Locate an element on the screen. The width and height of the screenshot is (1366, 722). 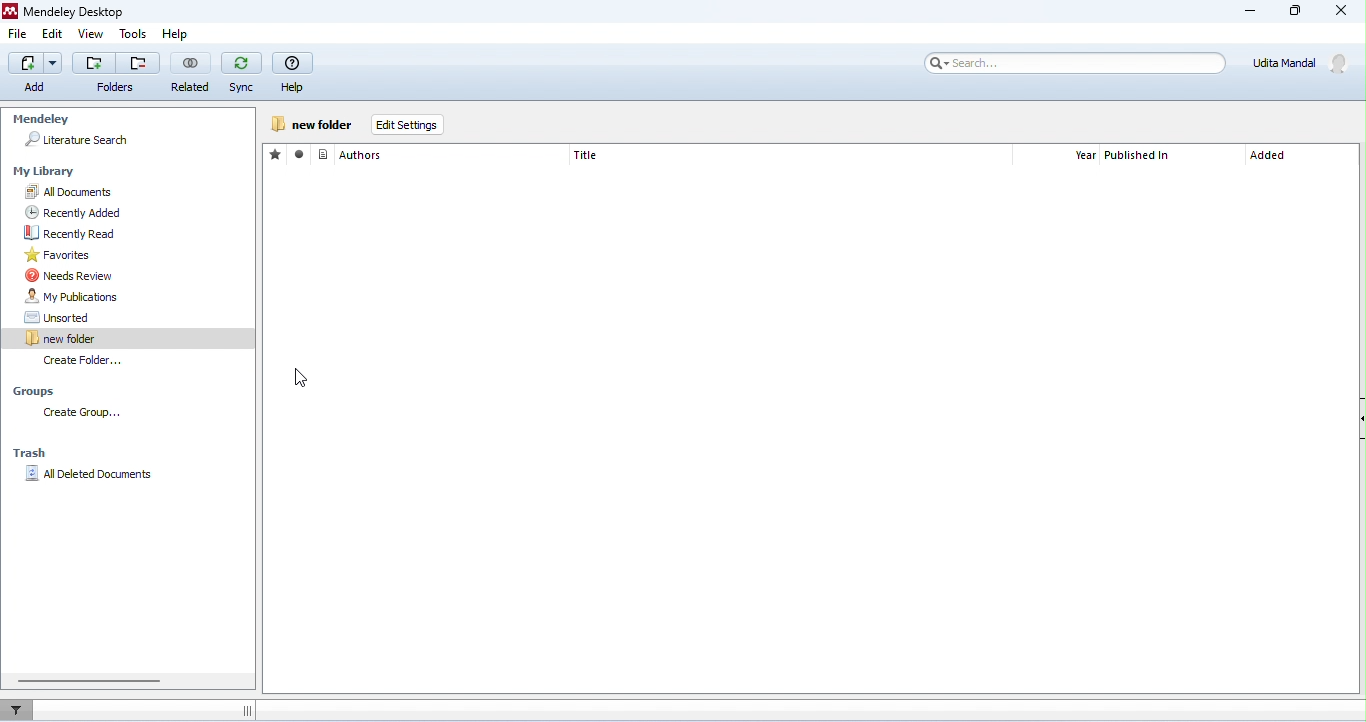
account details is located at coordinates (1304, 63).